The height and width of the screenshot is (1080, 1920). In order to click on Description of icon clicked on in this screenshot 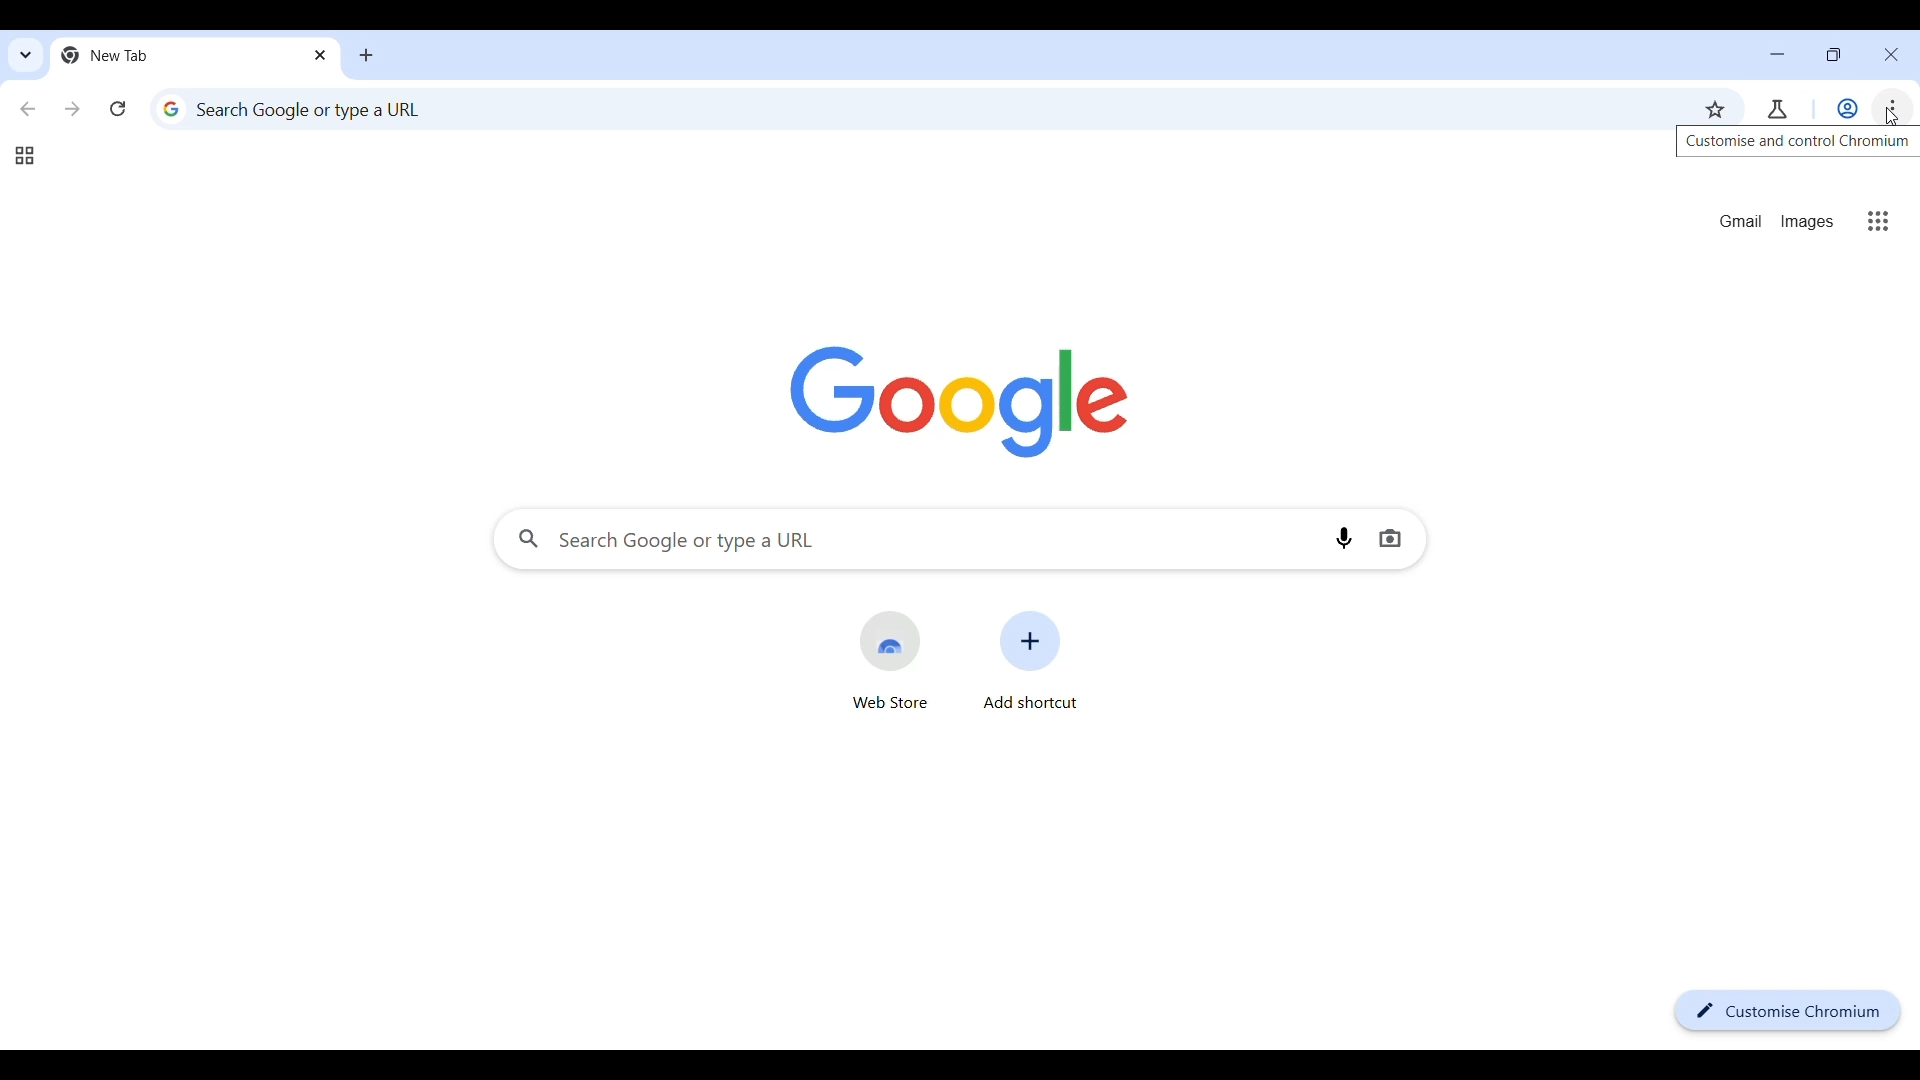, I will do `click(1800, 143)`.